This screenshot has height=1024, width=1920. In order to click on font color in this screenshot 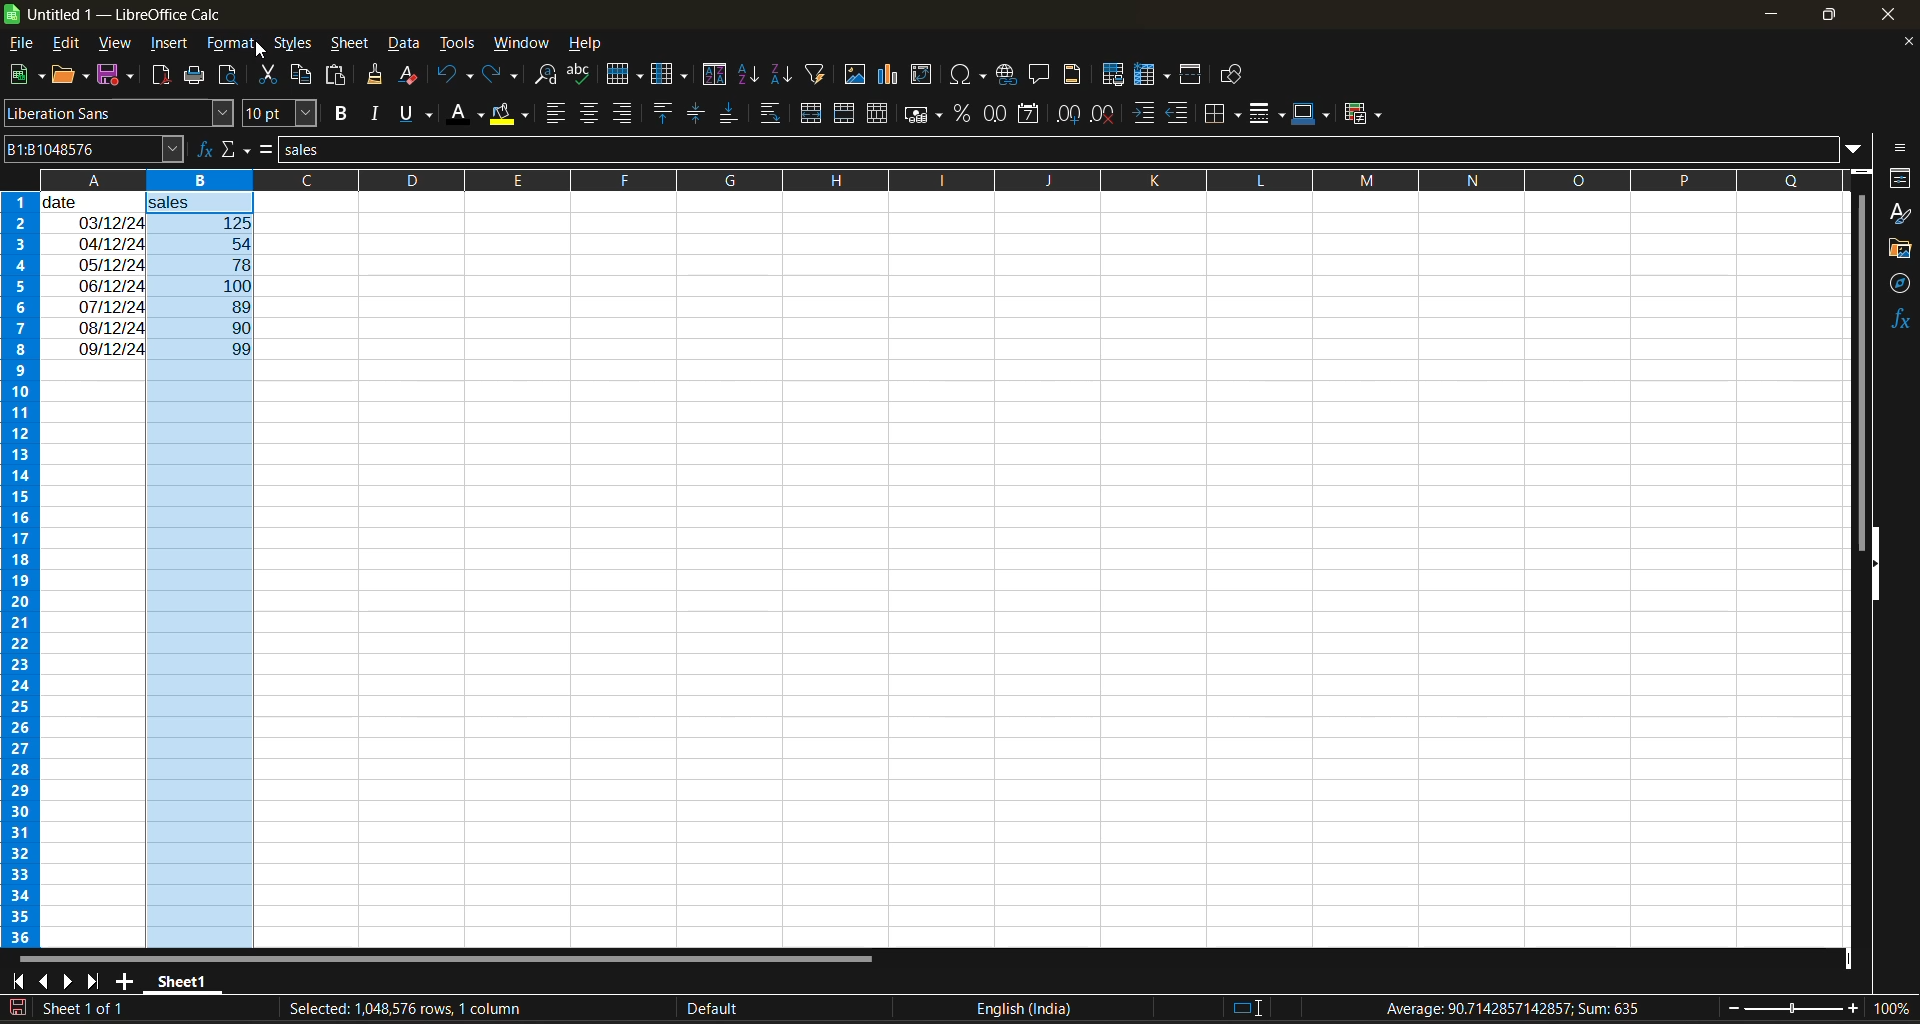, I will do `click(468, 115)`.